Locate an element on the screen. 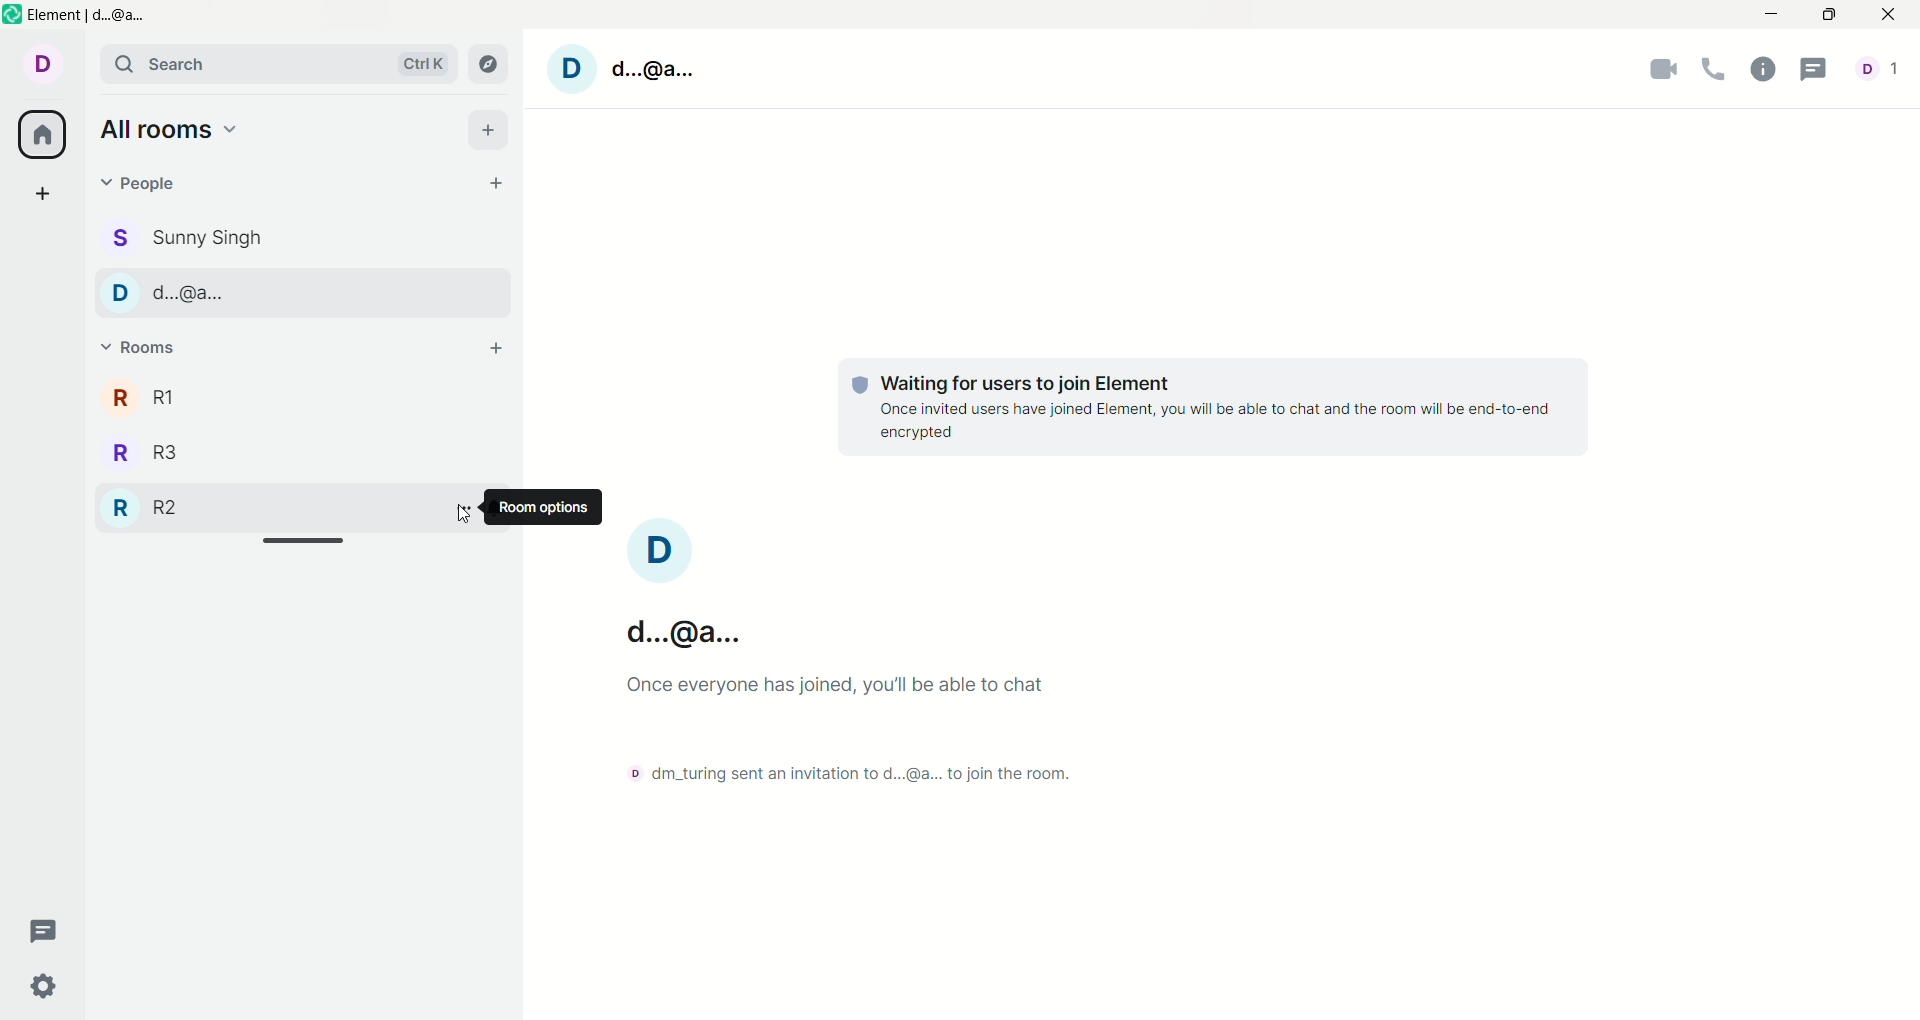  threads is located at coordinates (43, 930).